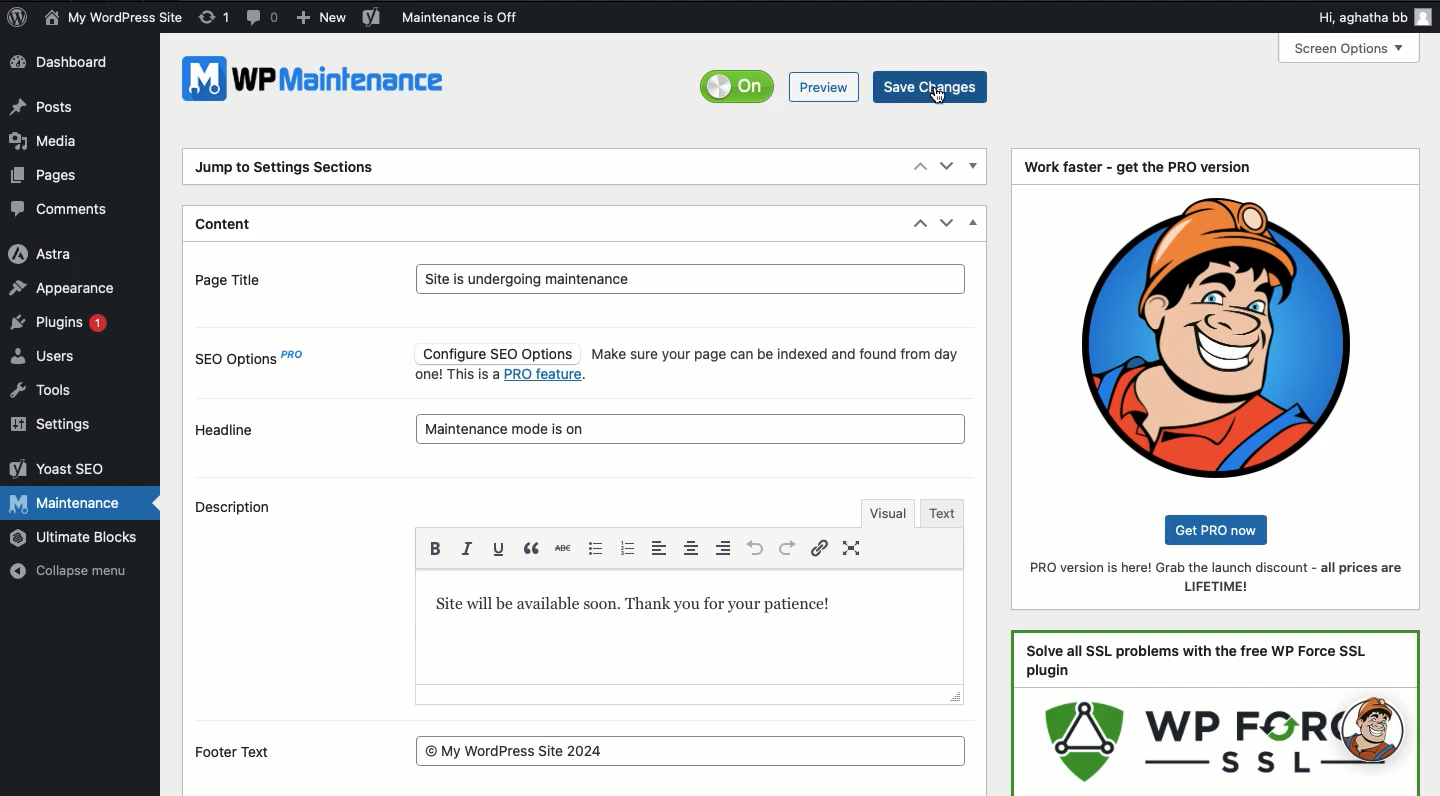 The image size is (1440, 796). What do you see at coordinates (944, 513) in the screenshot?
I see `Text` at bounding box center [944, 513].